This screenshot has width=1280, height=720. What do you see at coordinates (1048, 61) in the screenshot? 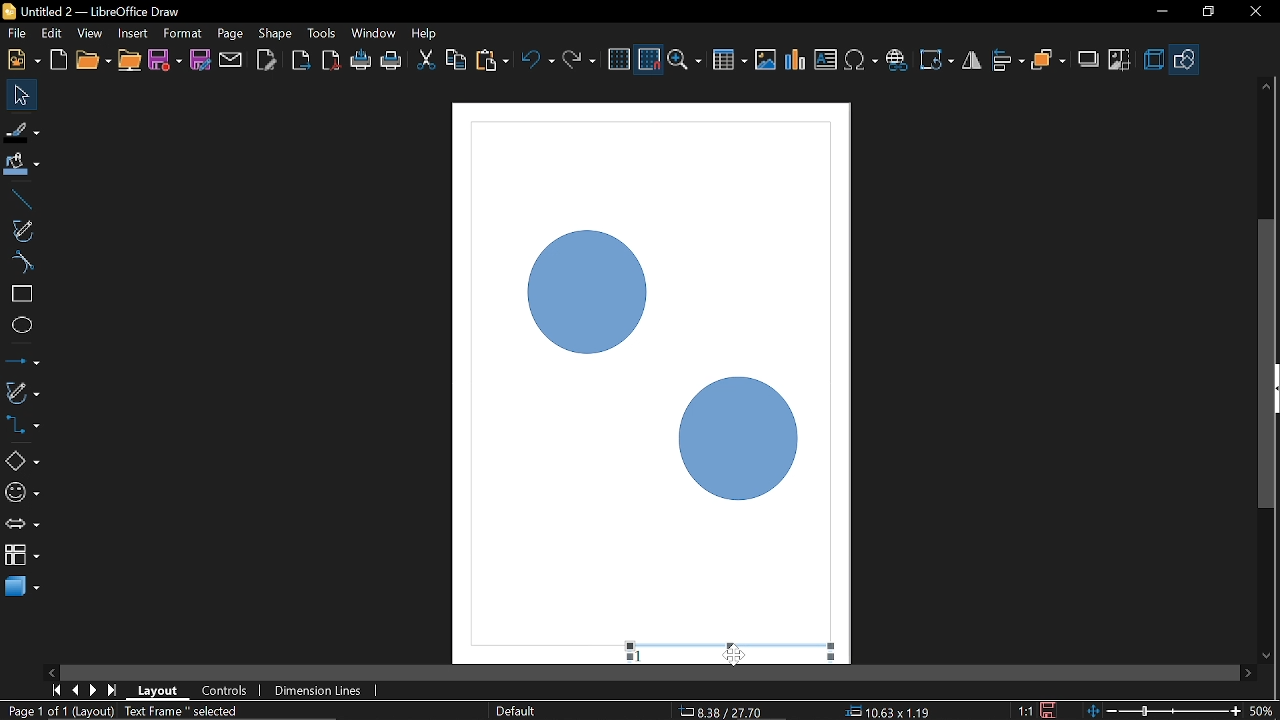
I see `Arrange` at bounding box center [1048, 61].